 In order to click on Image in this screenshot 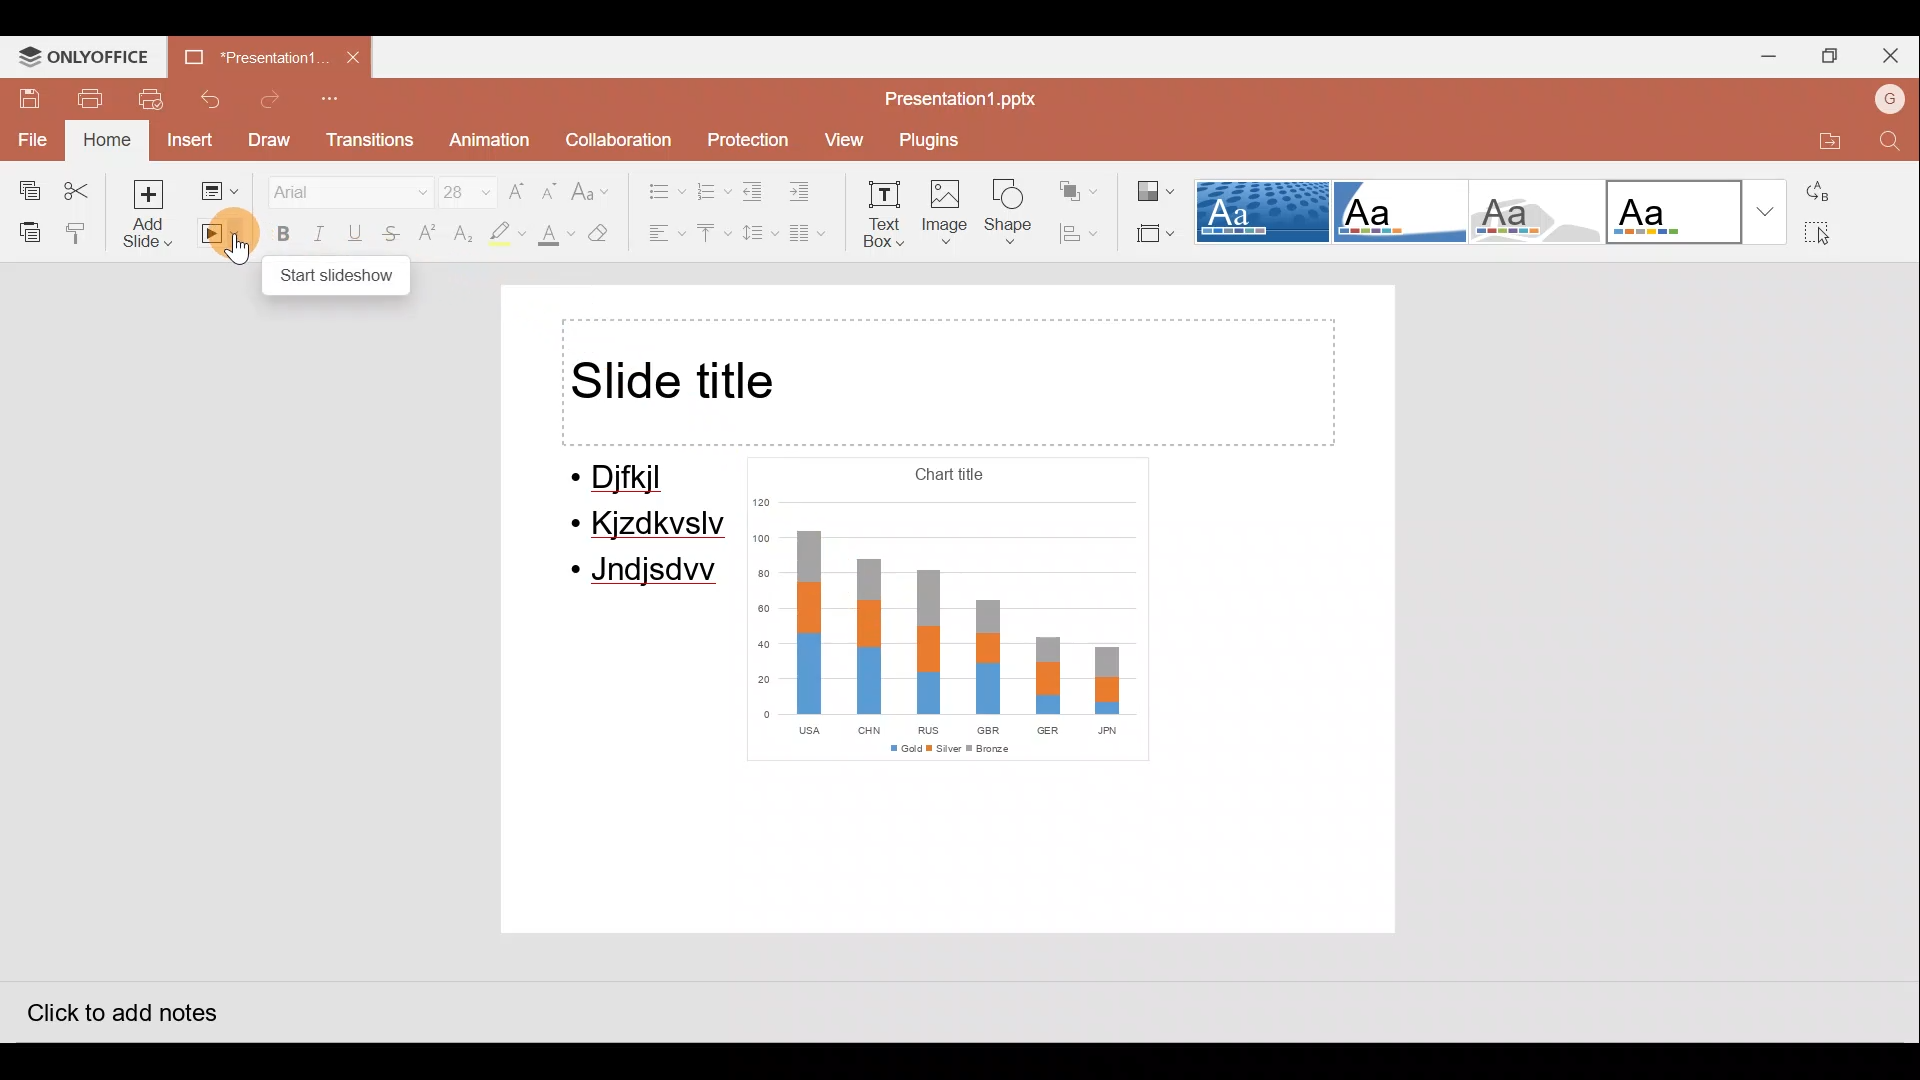, I will do `click(949, 214)`.